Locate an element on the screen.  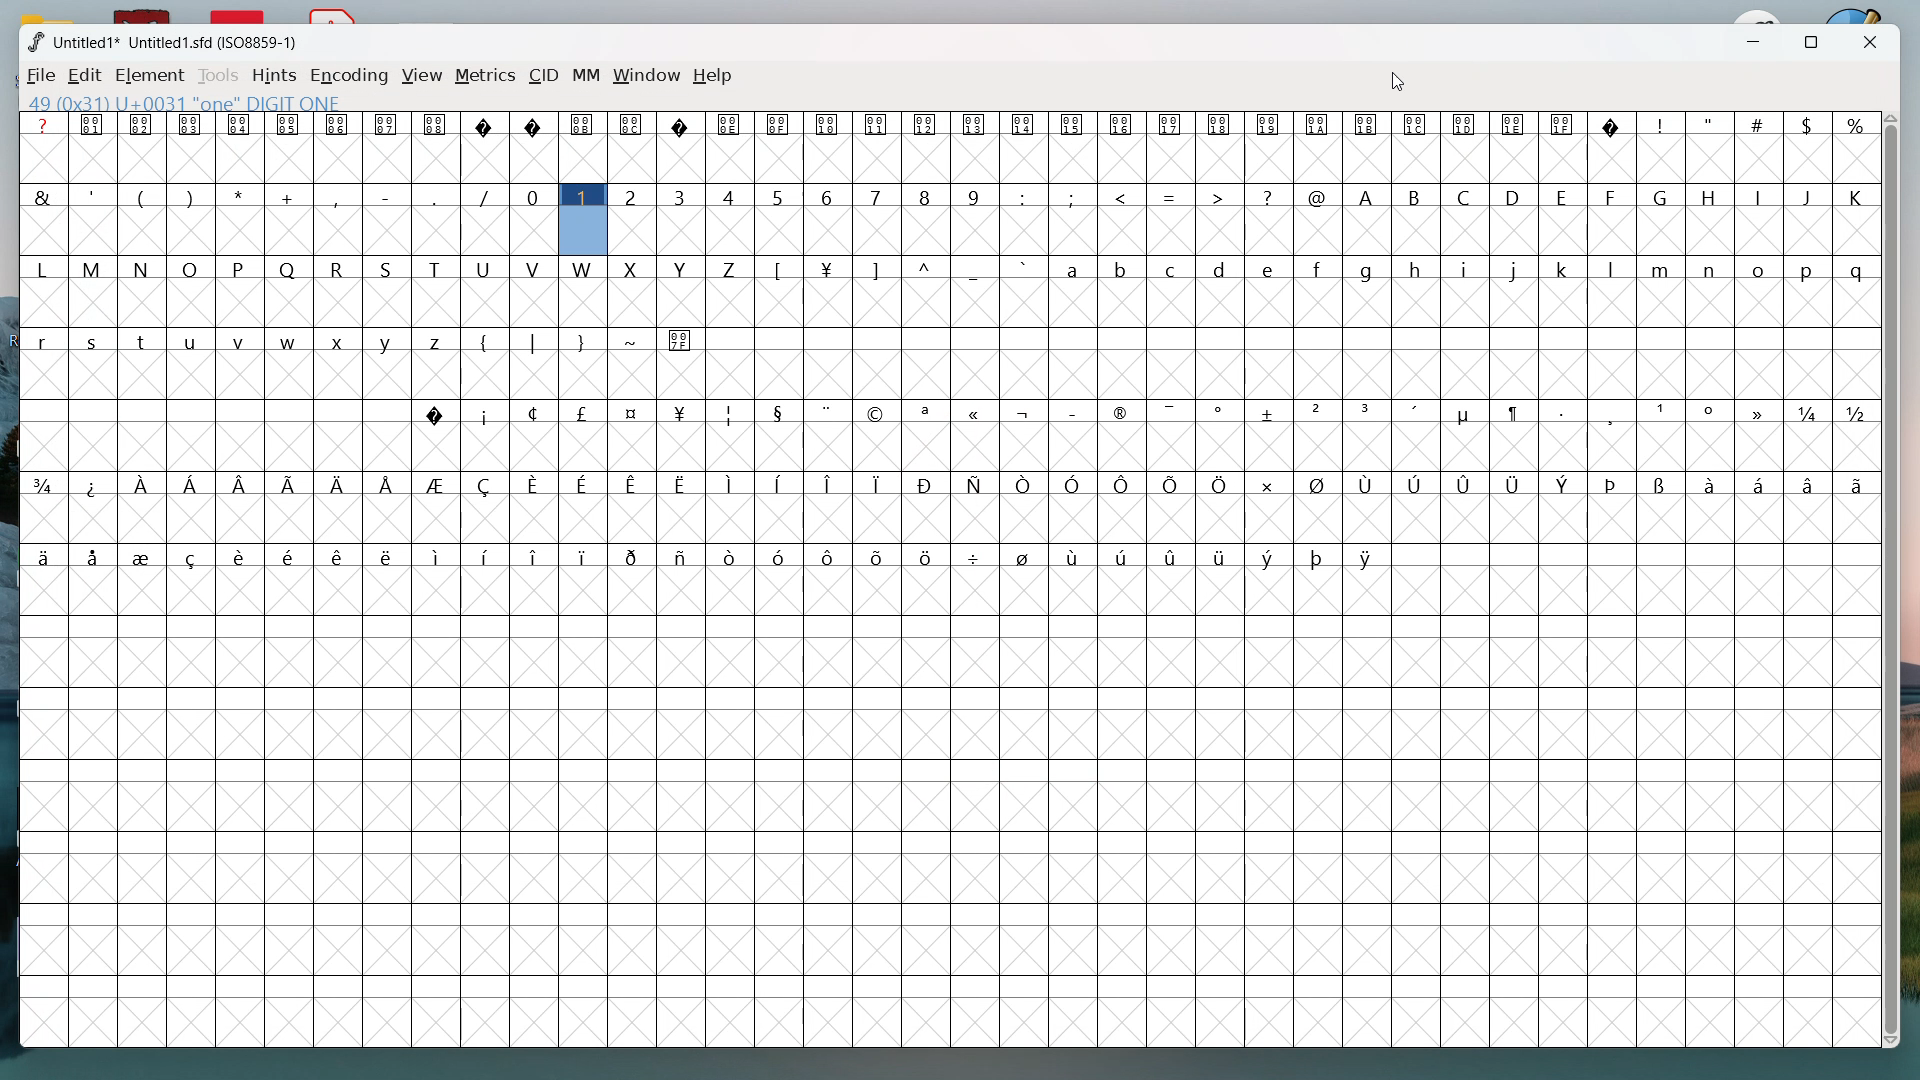
= is located at coordinates (1170, 194).